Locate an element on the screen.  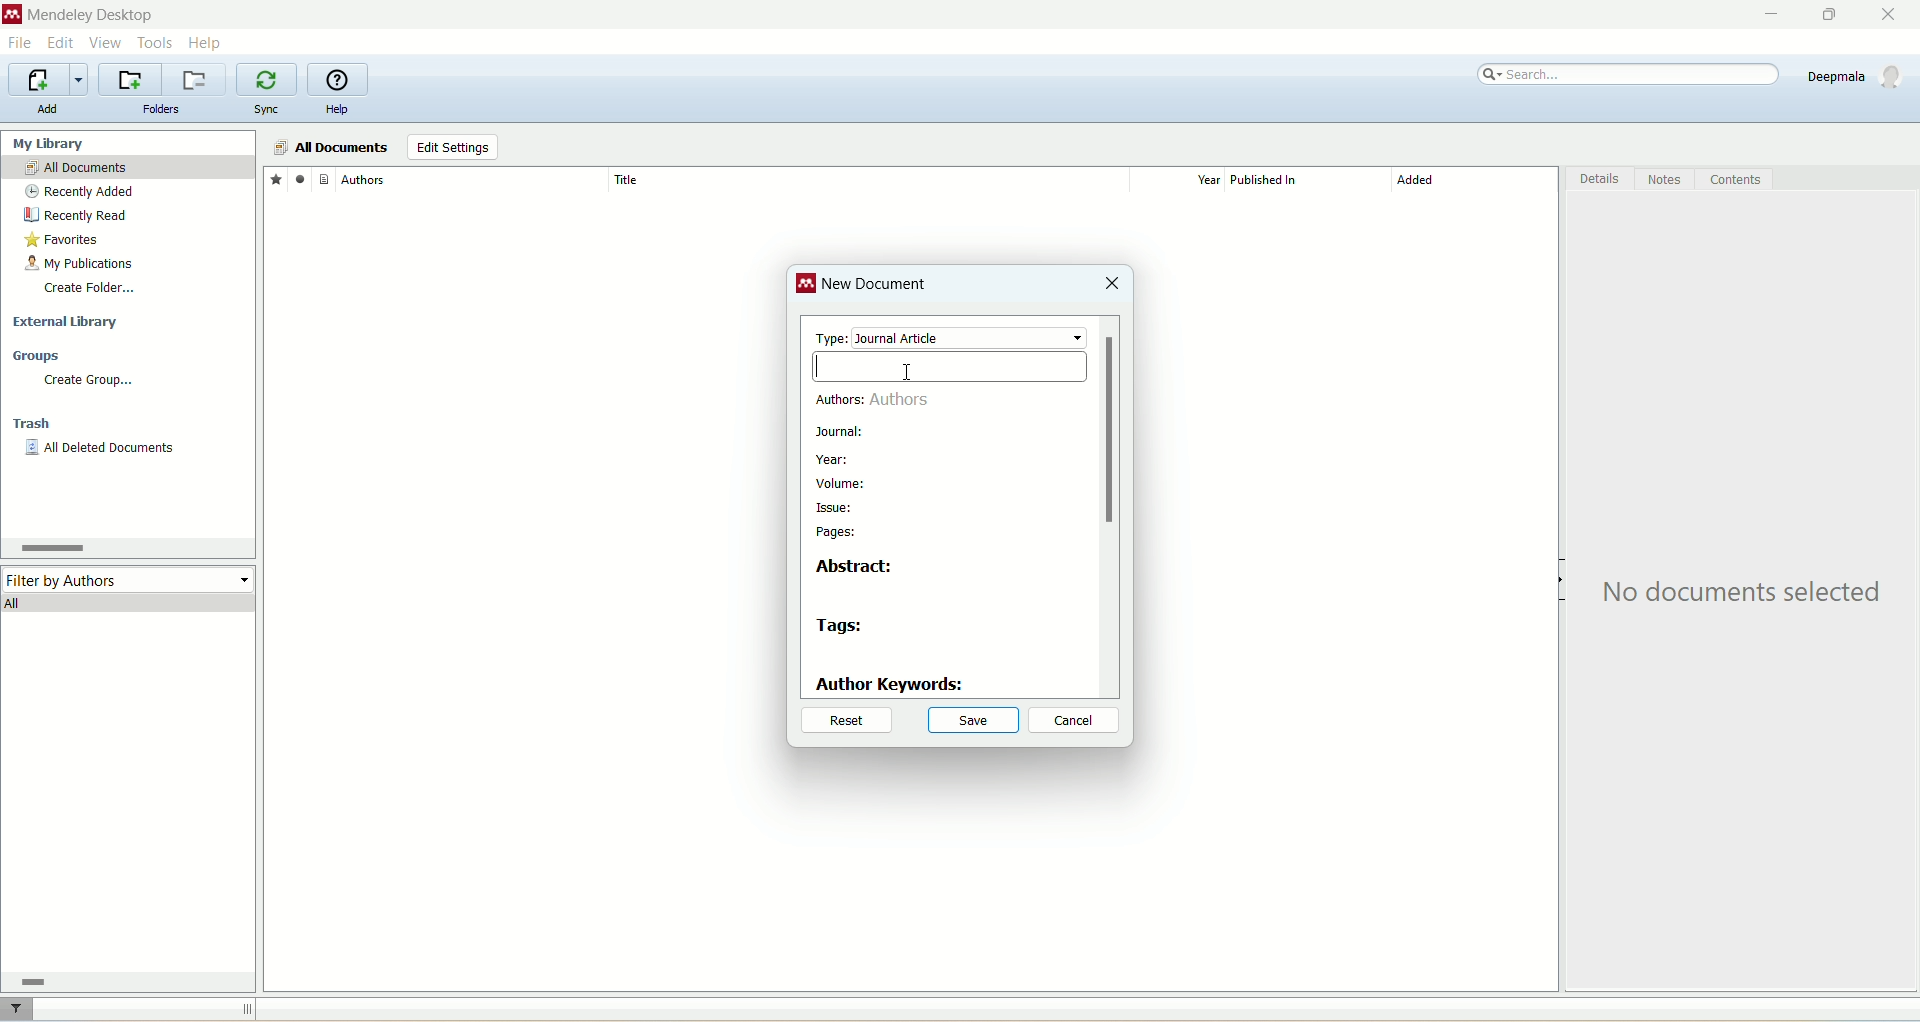
published in is located at coordinates (1300, 180).